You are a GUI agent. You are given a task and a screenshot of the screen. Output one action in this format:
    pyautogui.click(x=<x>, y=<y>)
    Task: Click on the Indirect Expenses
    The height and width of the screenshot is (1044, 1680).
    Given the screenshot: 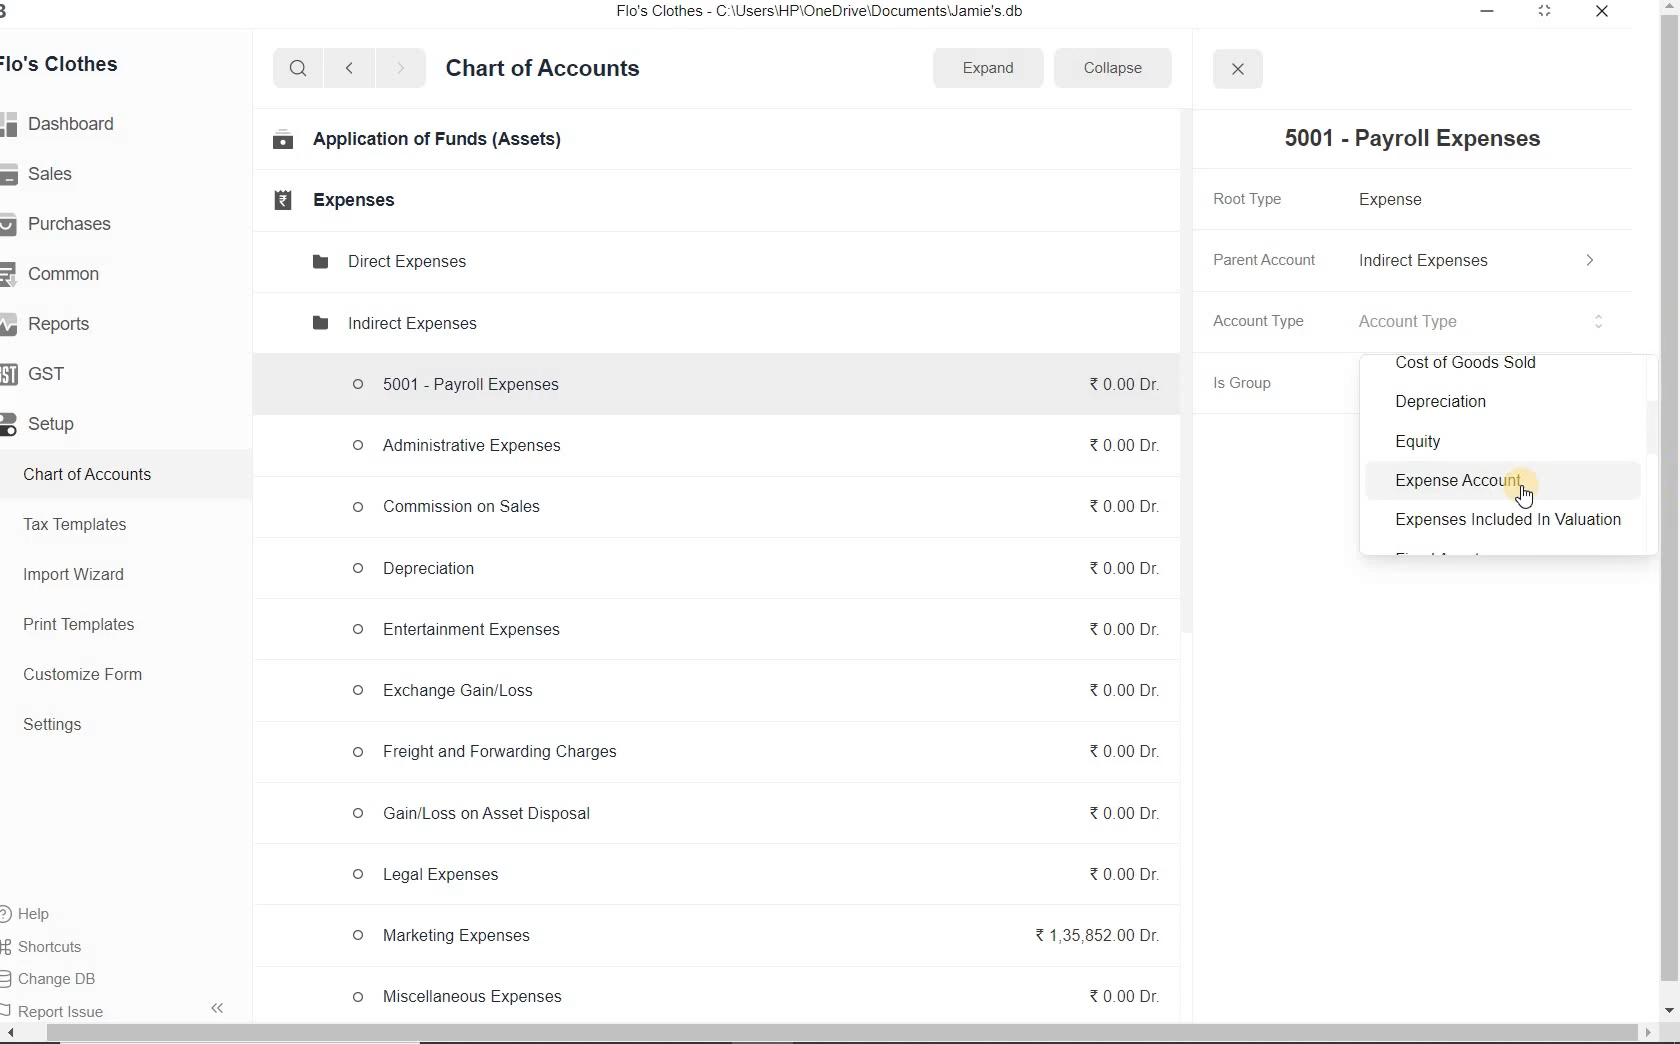 What is the action you would take?
    pyautogui.click(x=1477, y=260)
    